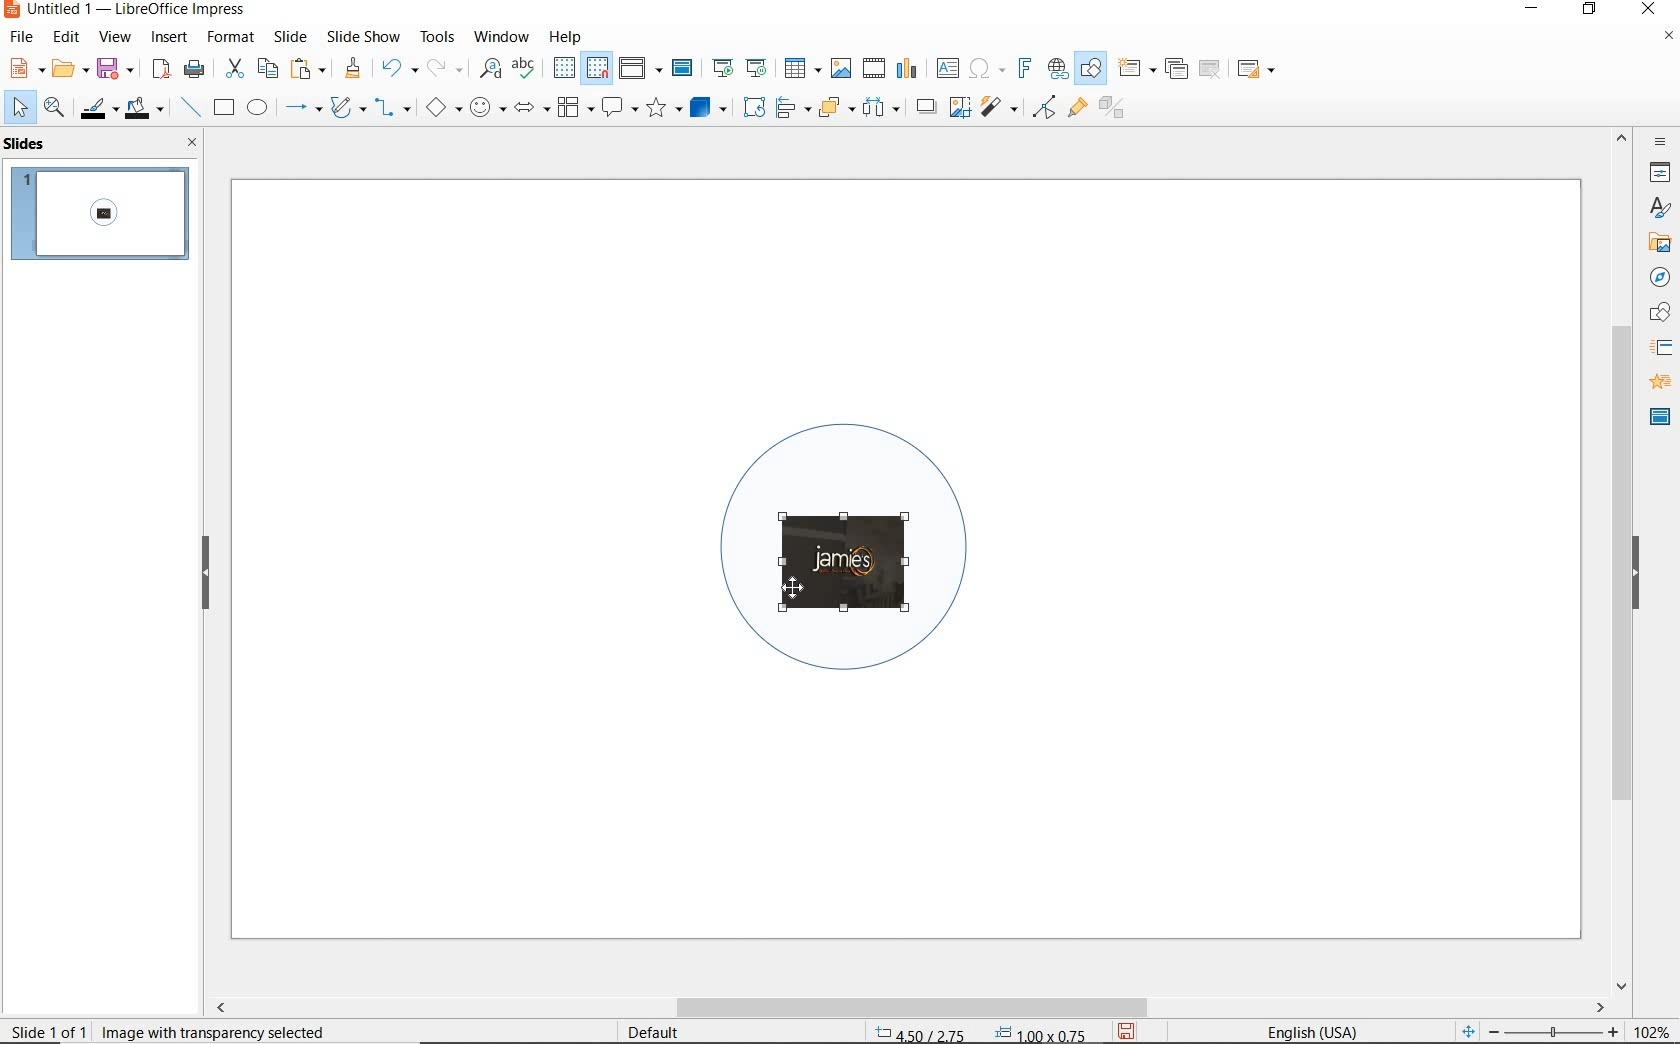 Image resolution: width=1680 pixels, height=1044 pixels. What do you see at coordinates (685, 69) in the screenshot?
I see `master slide` at bounding box center [685, 69].